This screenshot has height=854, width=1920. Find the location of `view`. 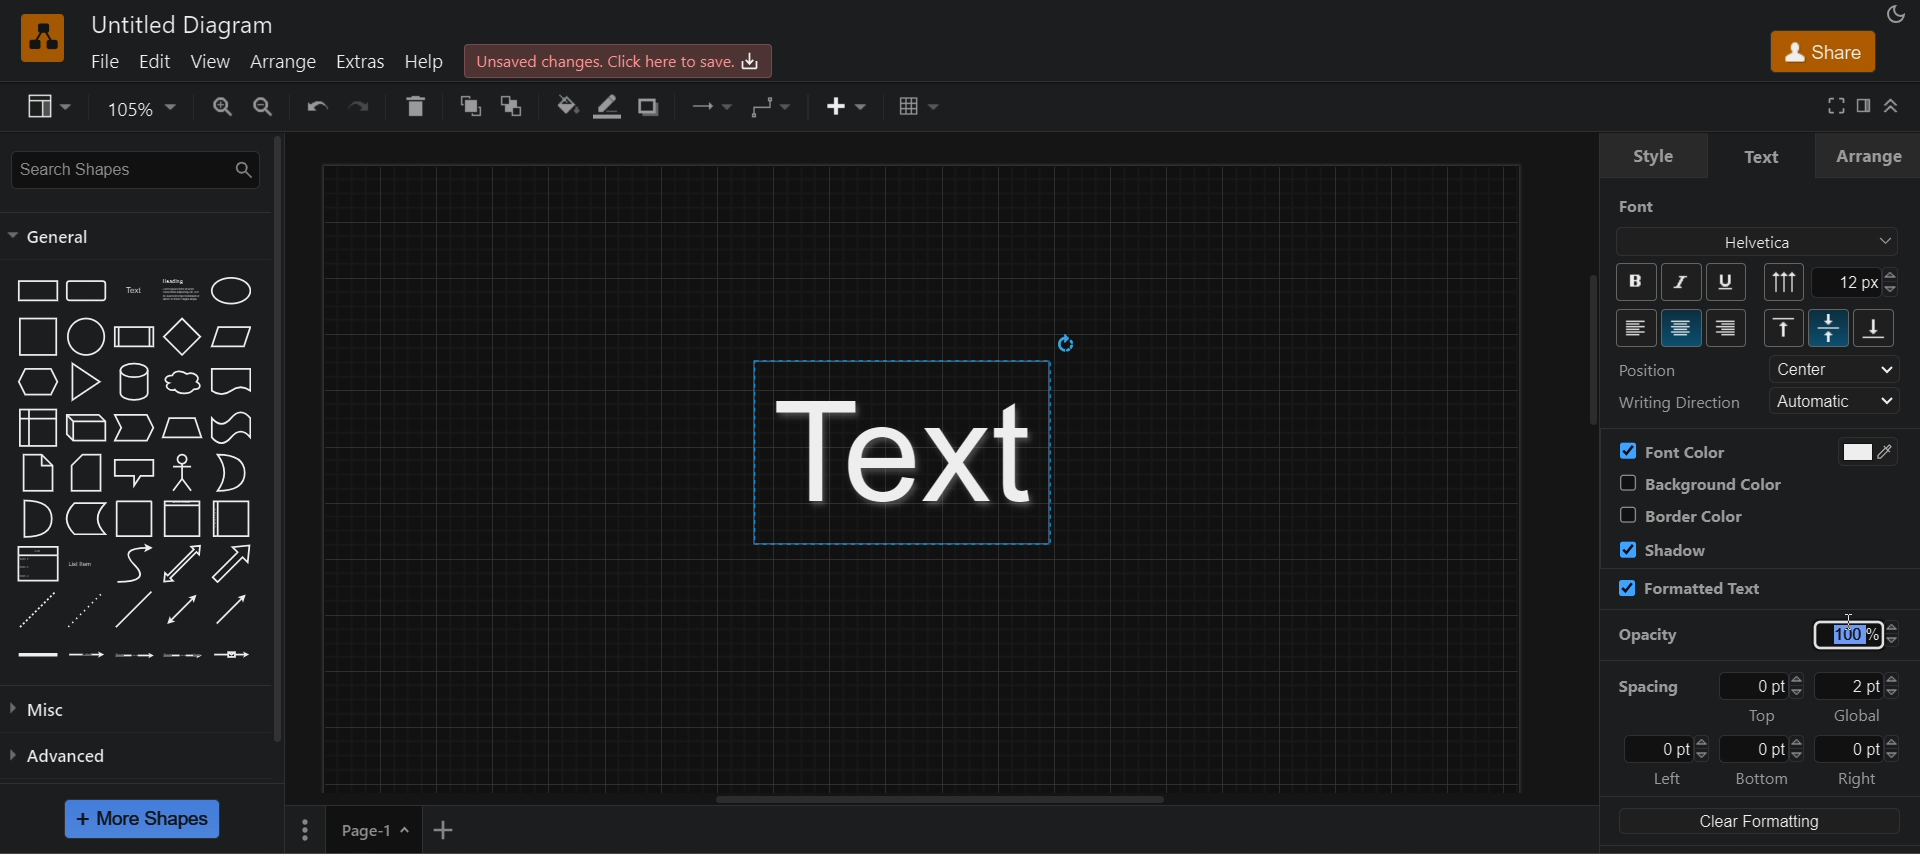

view is located at coordinates (208, 60).